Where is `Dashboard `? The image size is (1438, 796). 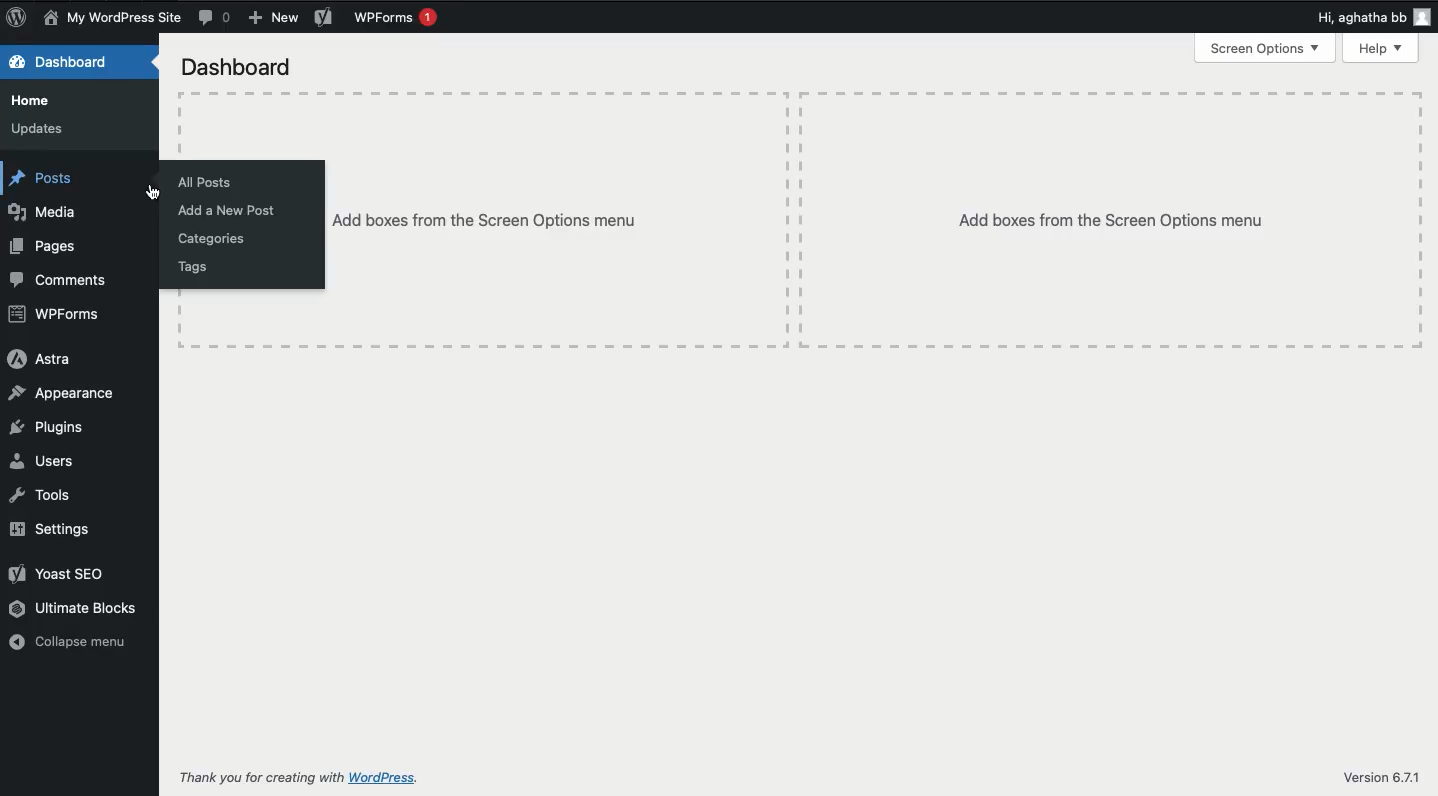
Dashboard  is located at coordinates (239, 67).